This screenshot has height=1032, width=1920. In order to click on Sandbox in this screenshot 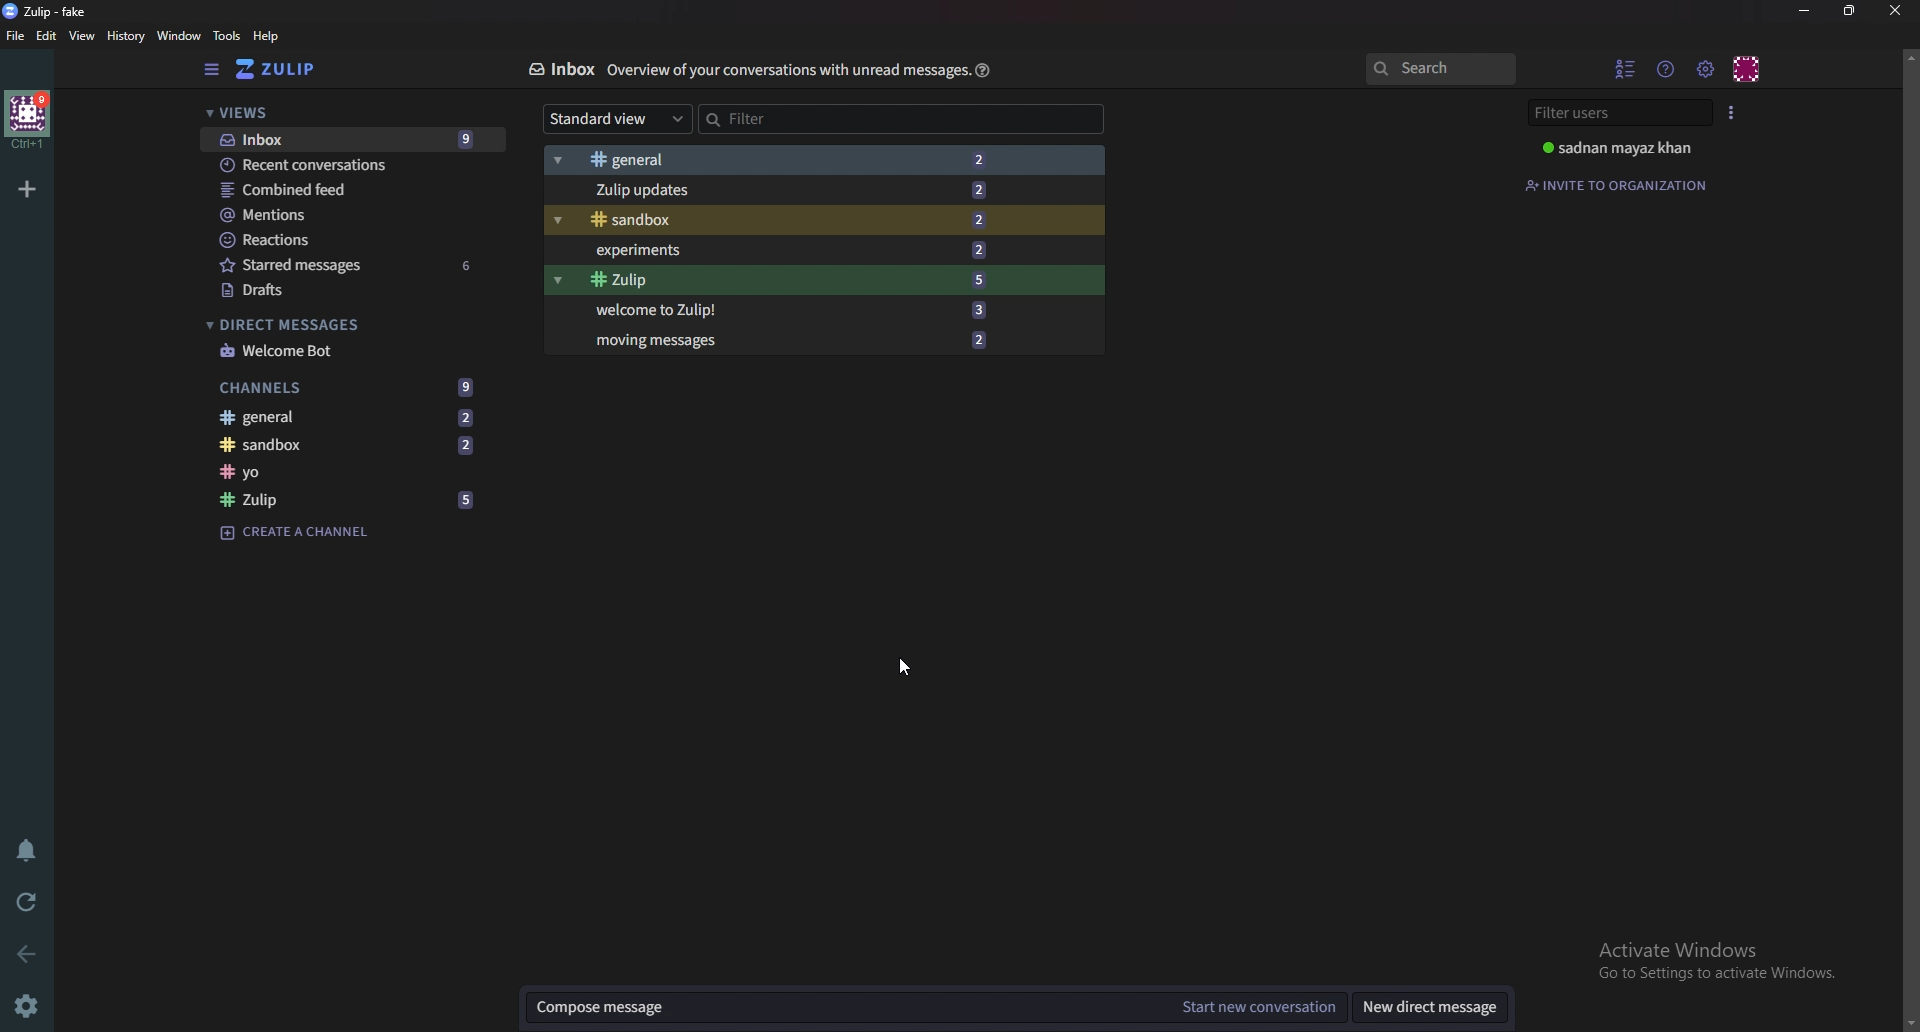, I will do `click(351, 446)`.